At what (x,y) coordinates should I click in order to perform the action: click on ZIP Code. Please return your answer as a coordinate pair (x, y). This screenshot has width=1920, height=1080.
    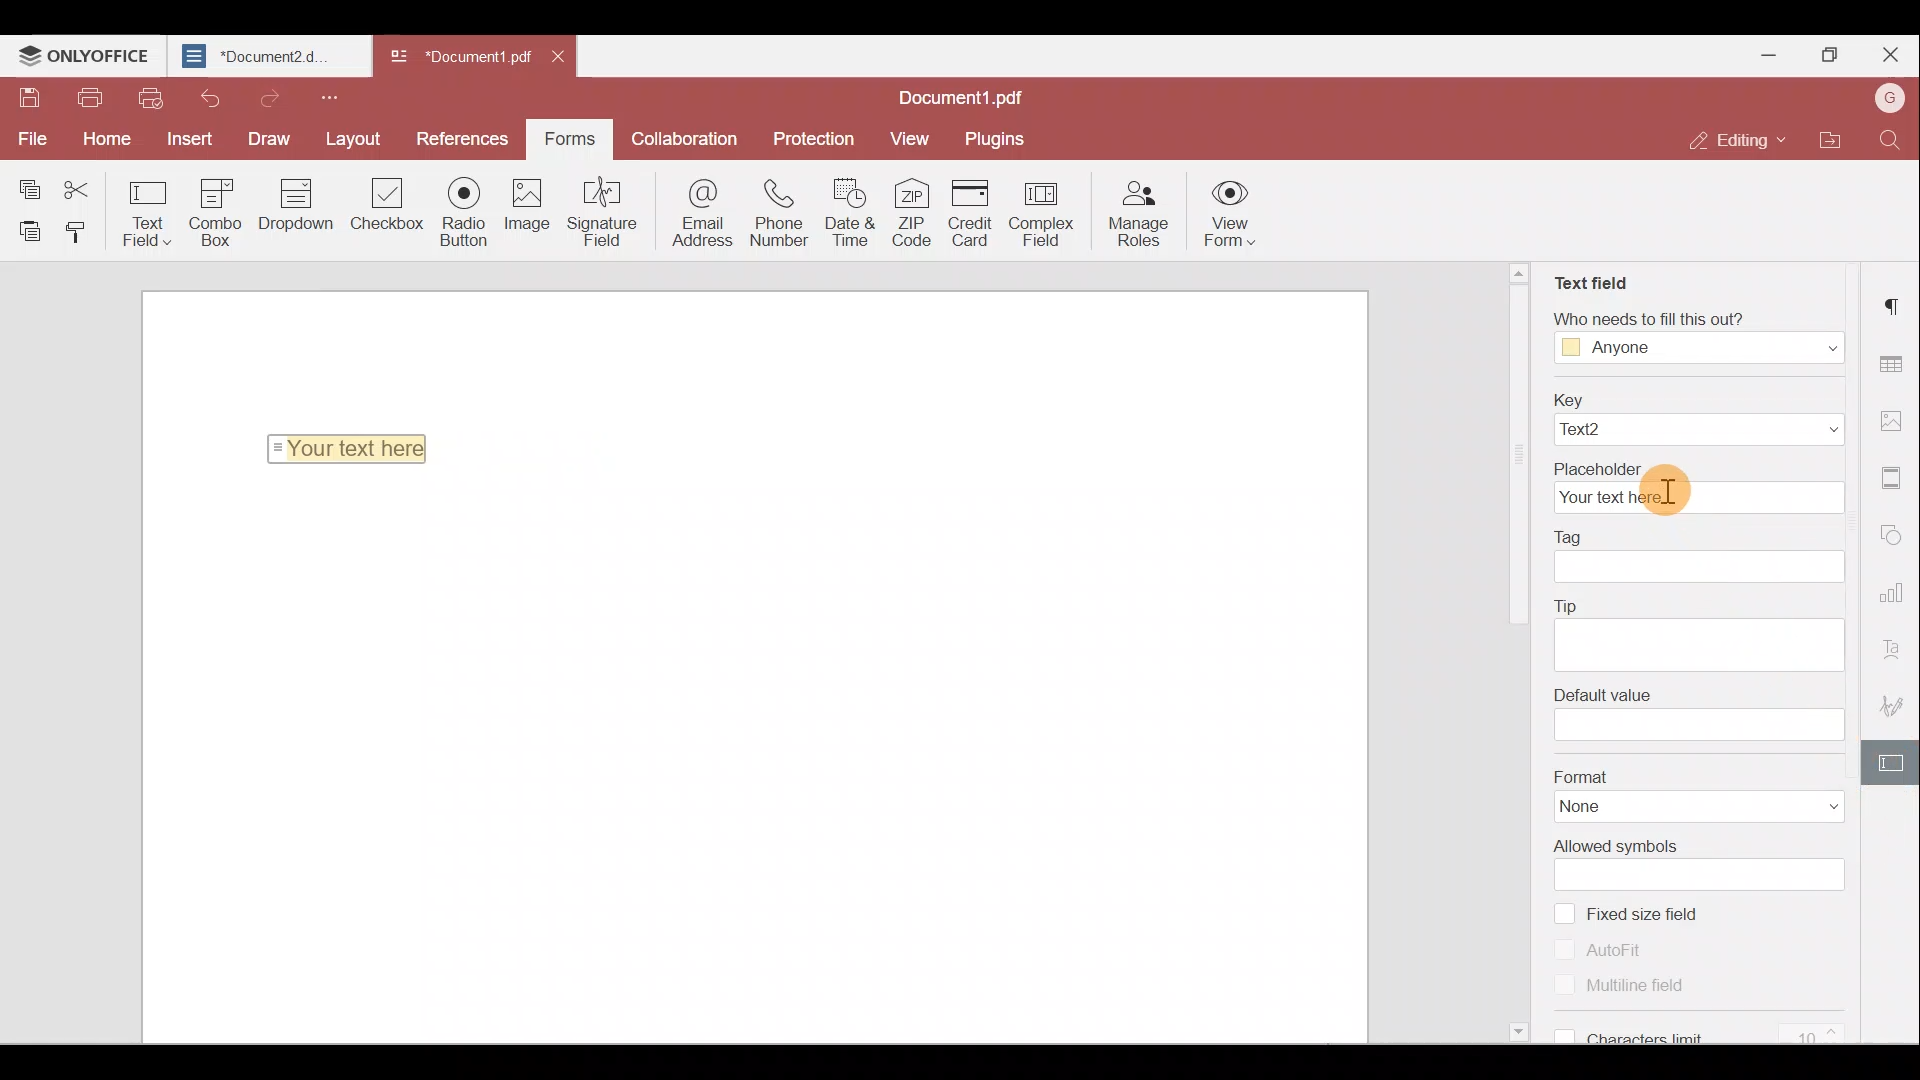
    Looking at the image, I should click on (913, 216).